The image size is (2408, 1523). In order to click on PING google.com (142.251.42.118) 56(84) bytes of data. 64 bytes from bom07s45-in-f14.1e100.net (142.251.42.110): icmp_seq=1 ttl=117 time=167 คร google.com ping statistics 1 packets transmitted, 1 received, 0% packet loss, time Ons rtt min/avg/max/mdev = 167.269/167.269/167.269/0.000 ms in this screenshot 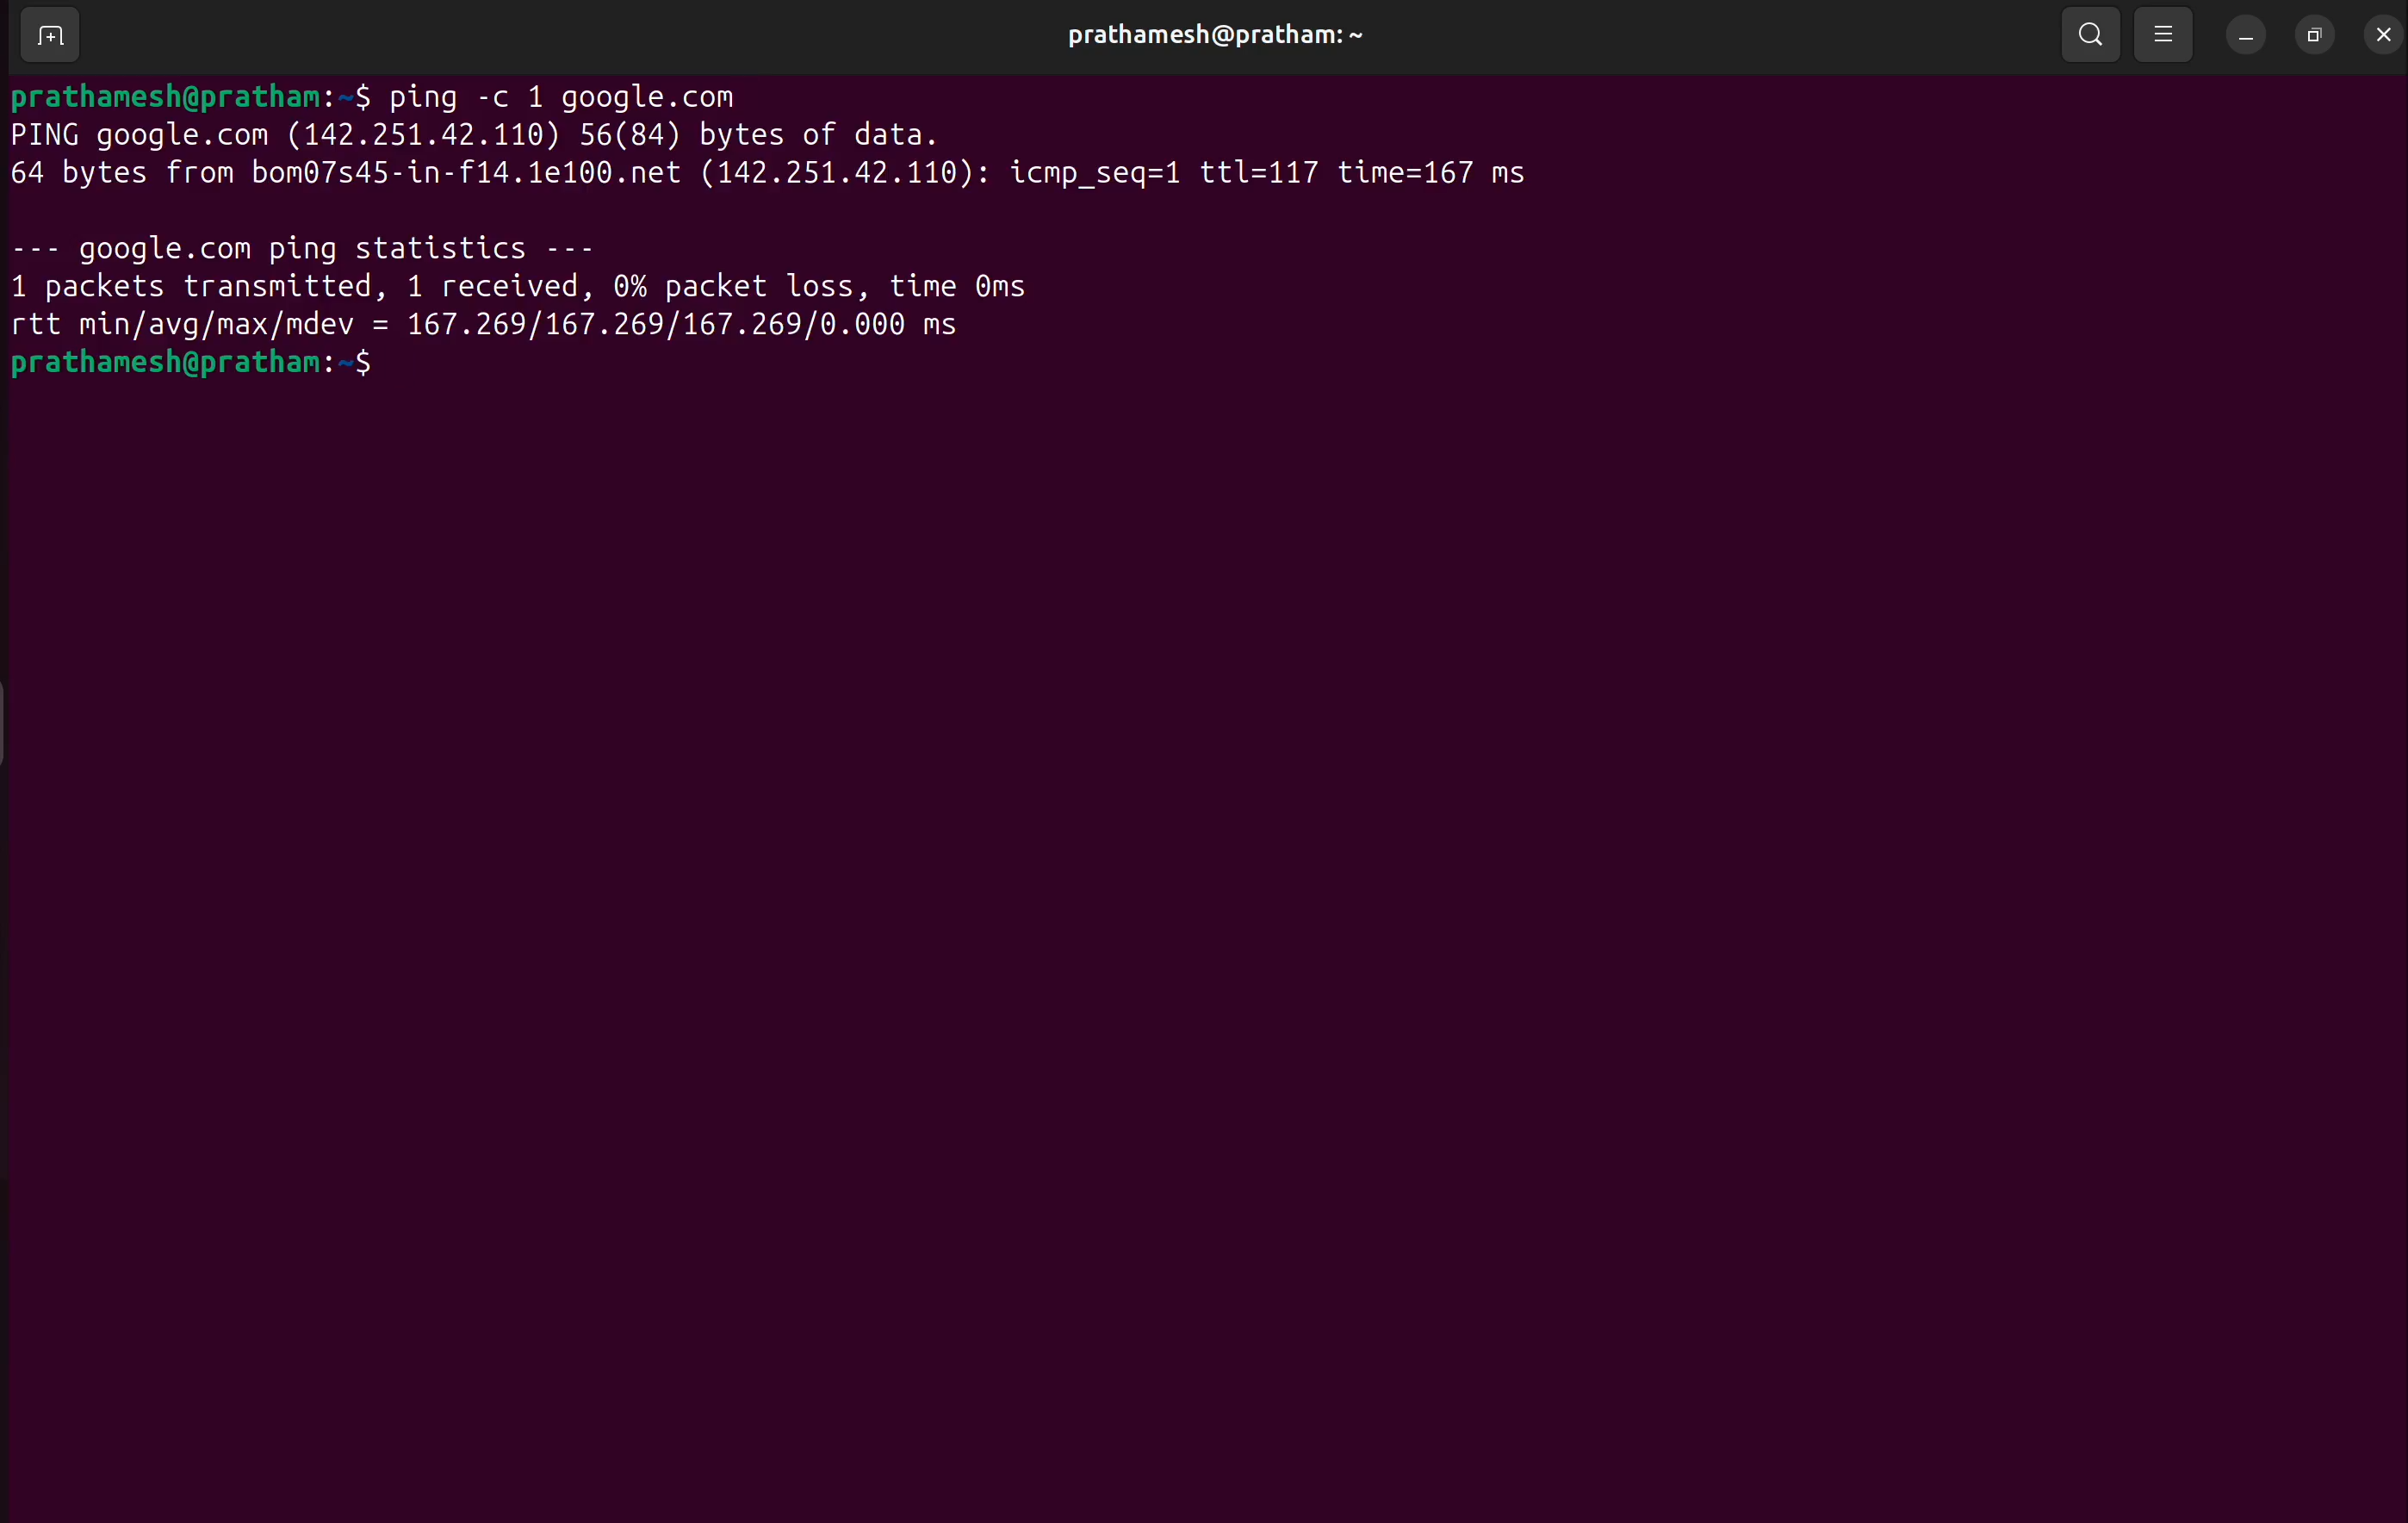, I will do `click(1044, 230)`.